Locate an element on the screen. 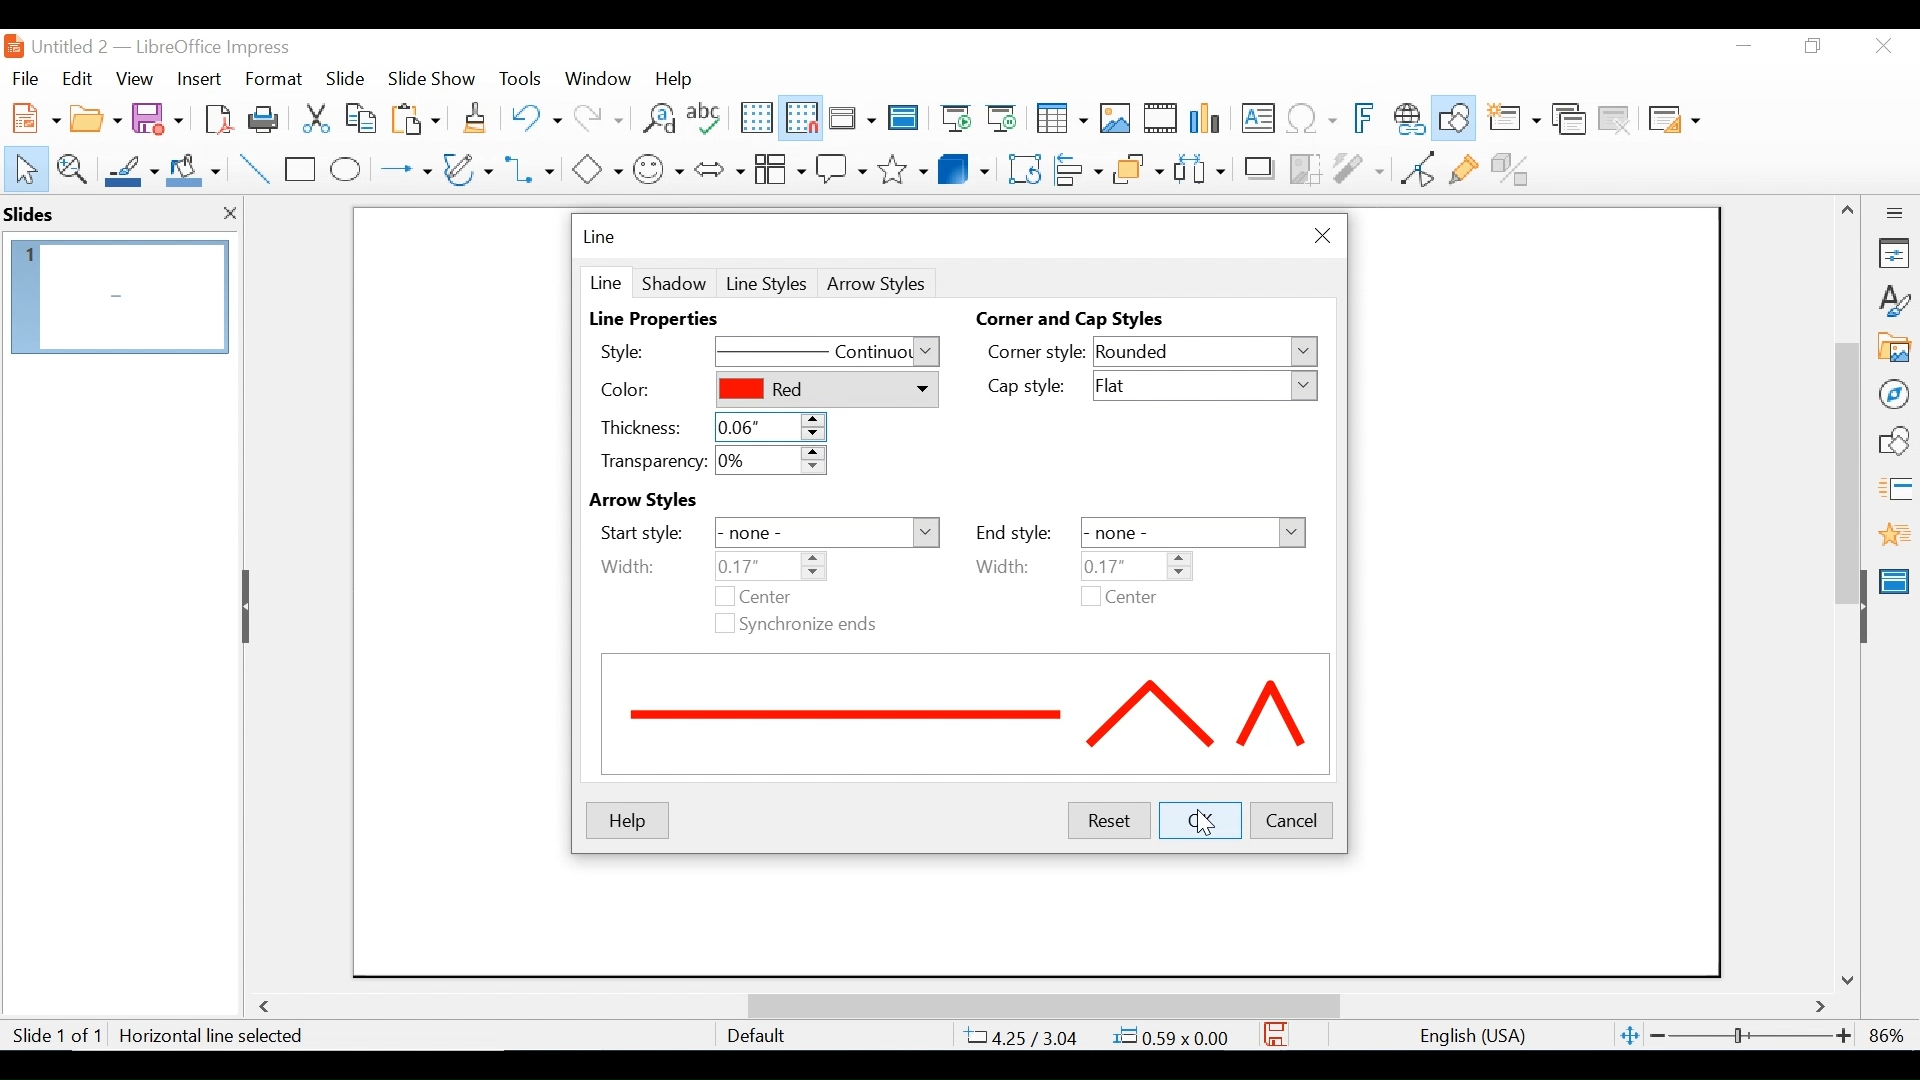  Slide Transition is located at coordinates (1894, 490).